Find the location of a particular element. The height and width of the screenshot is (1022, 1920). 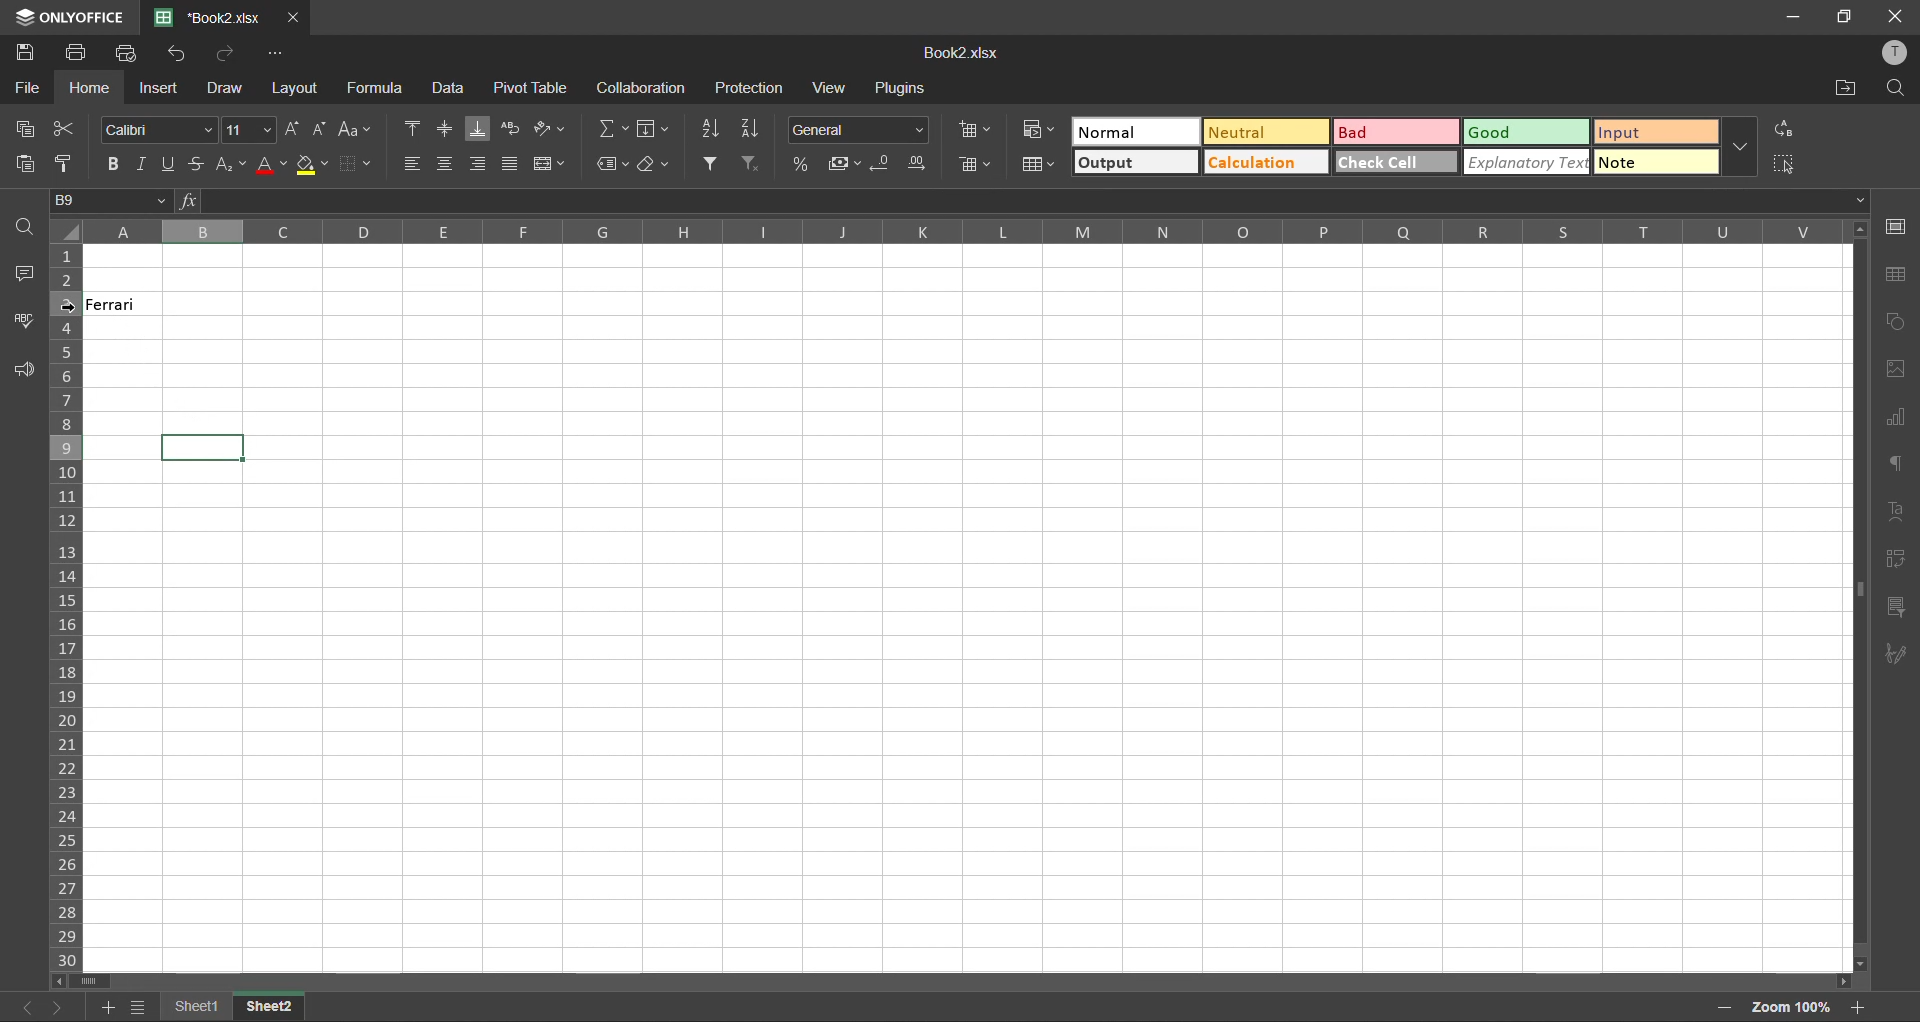

merge and center is located at coordinates (555, 164).